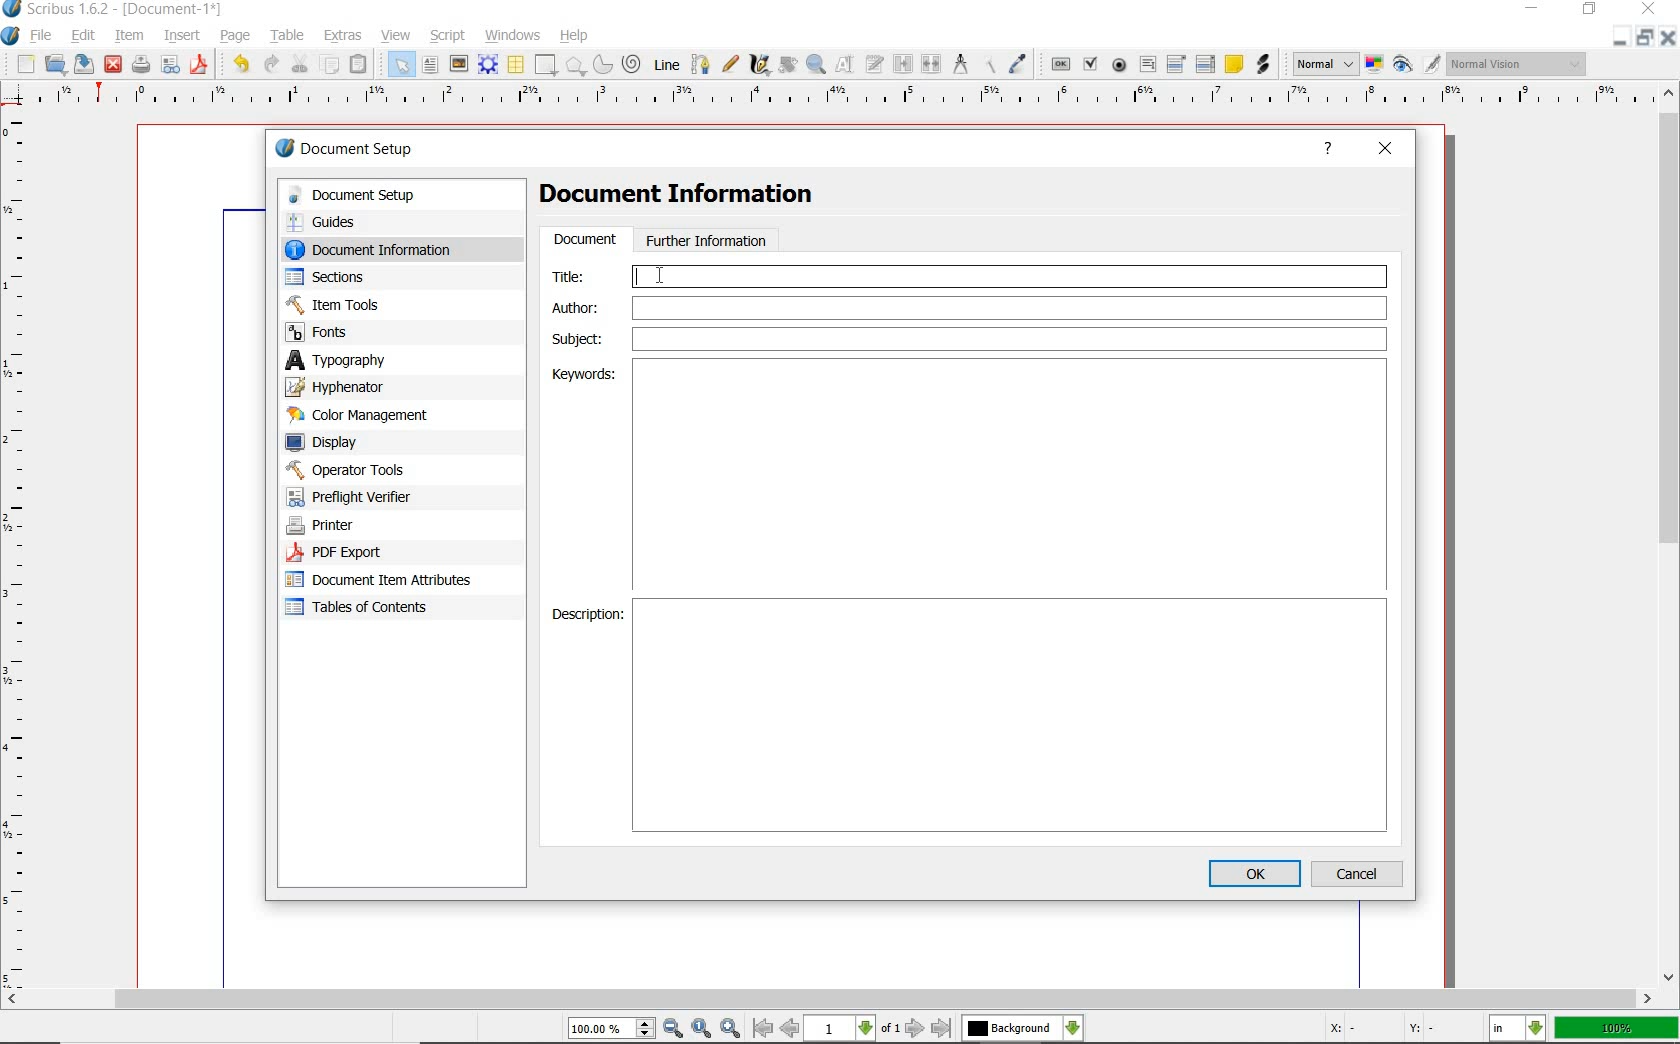 Image resolution: width=1680 pixels, height=1044 pixels. Describe the element at coordinates (577, 34) in the screenshot. I see `help` at that location.